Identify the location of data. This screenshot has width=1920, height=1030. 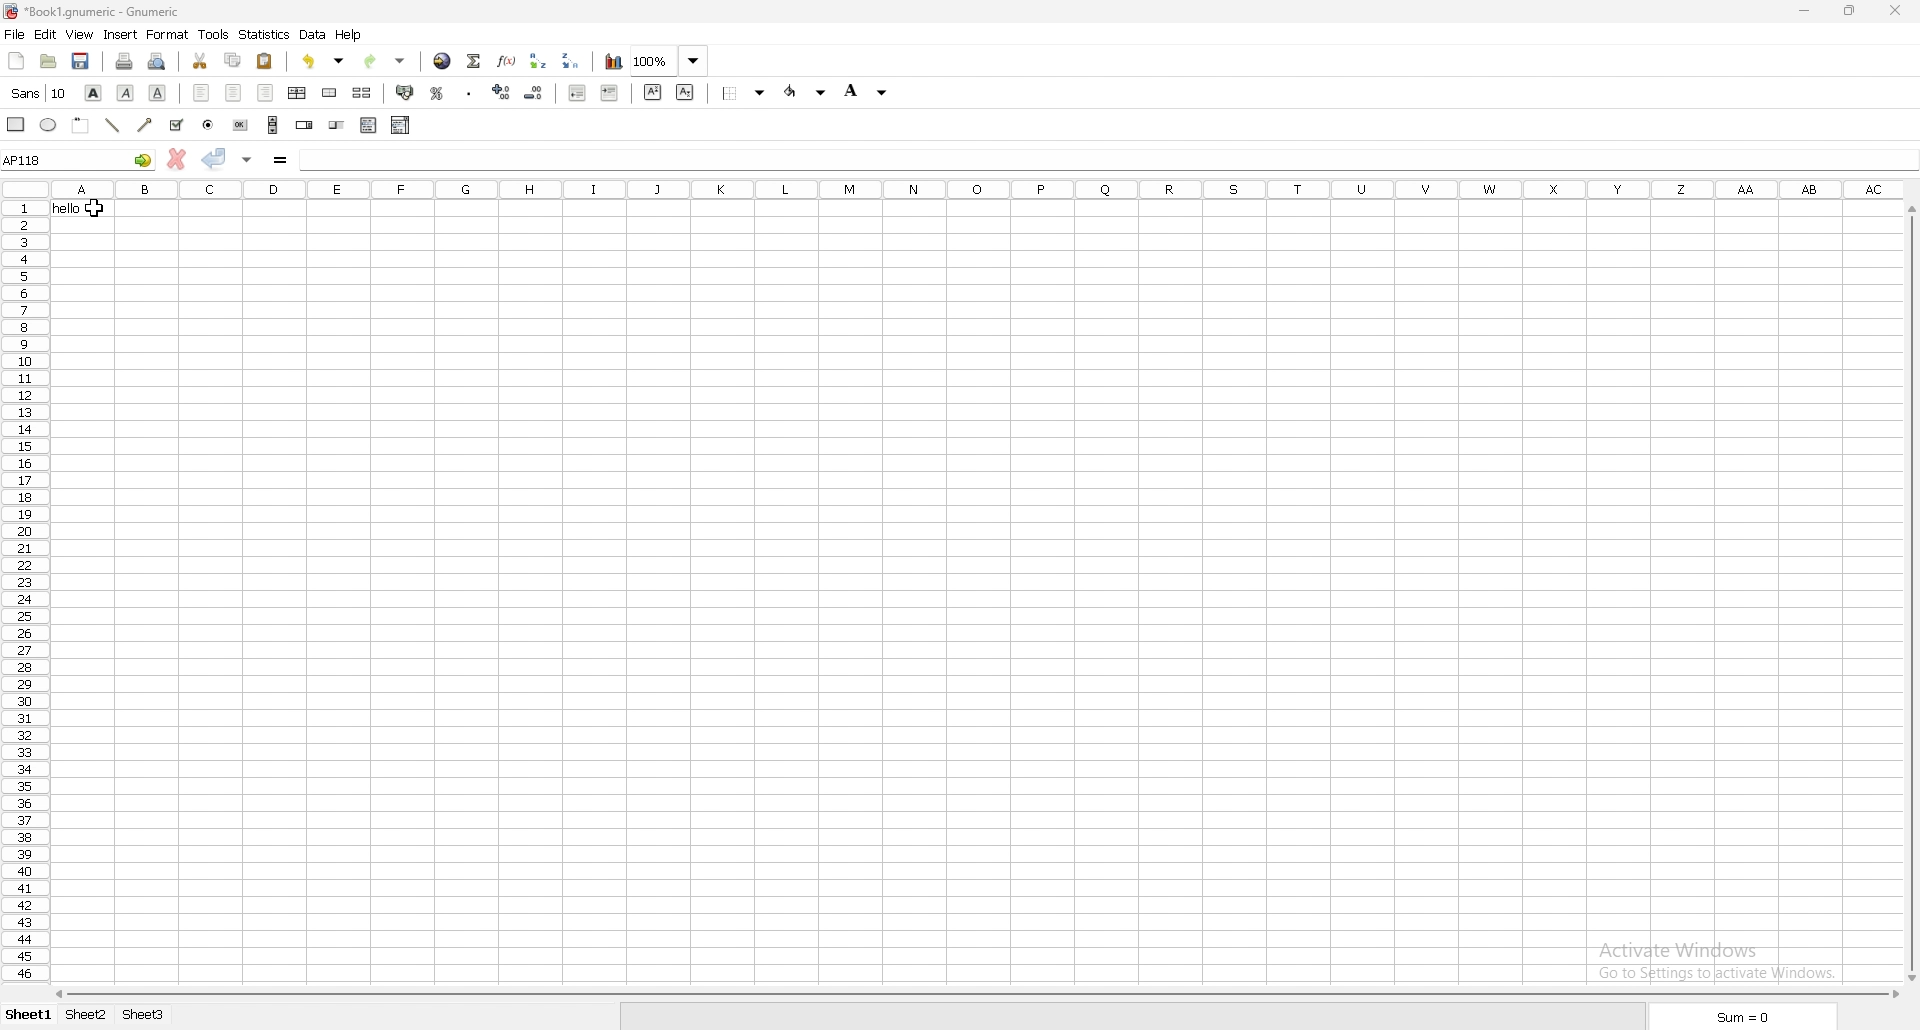
(314, 34).